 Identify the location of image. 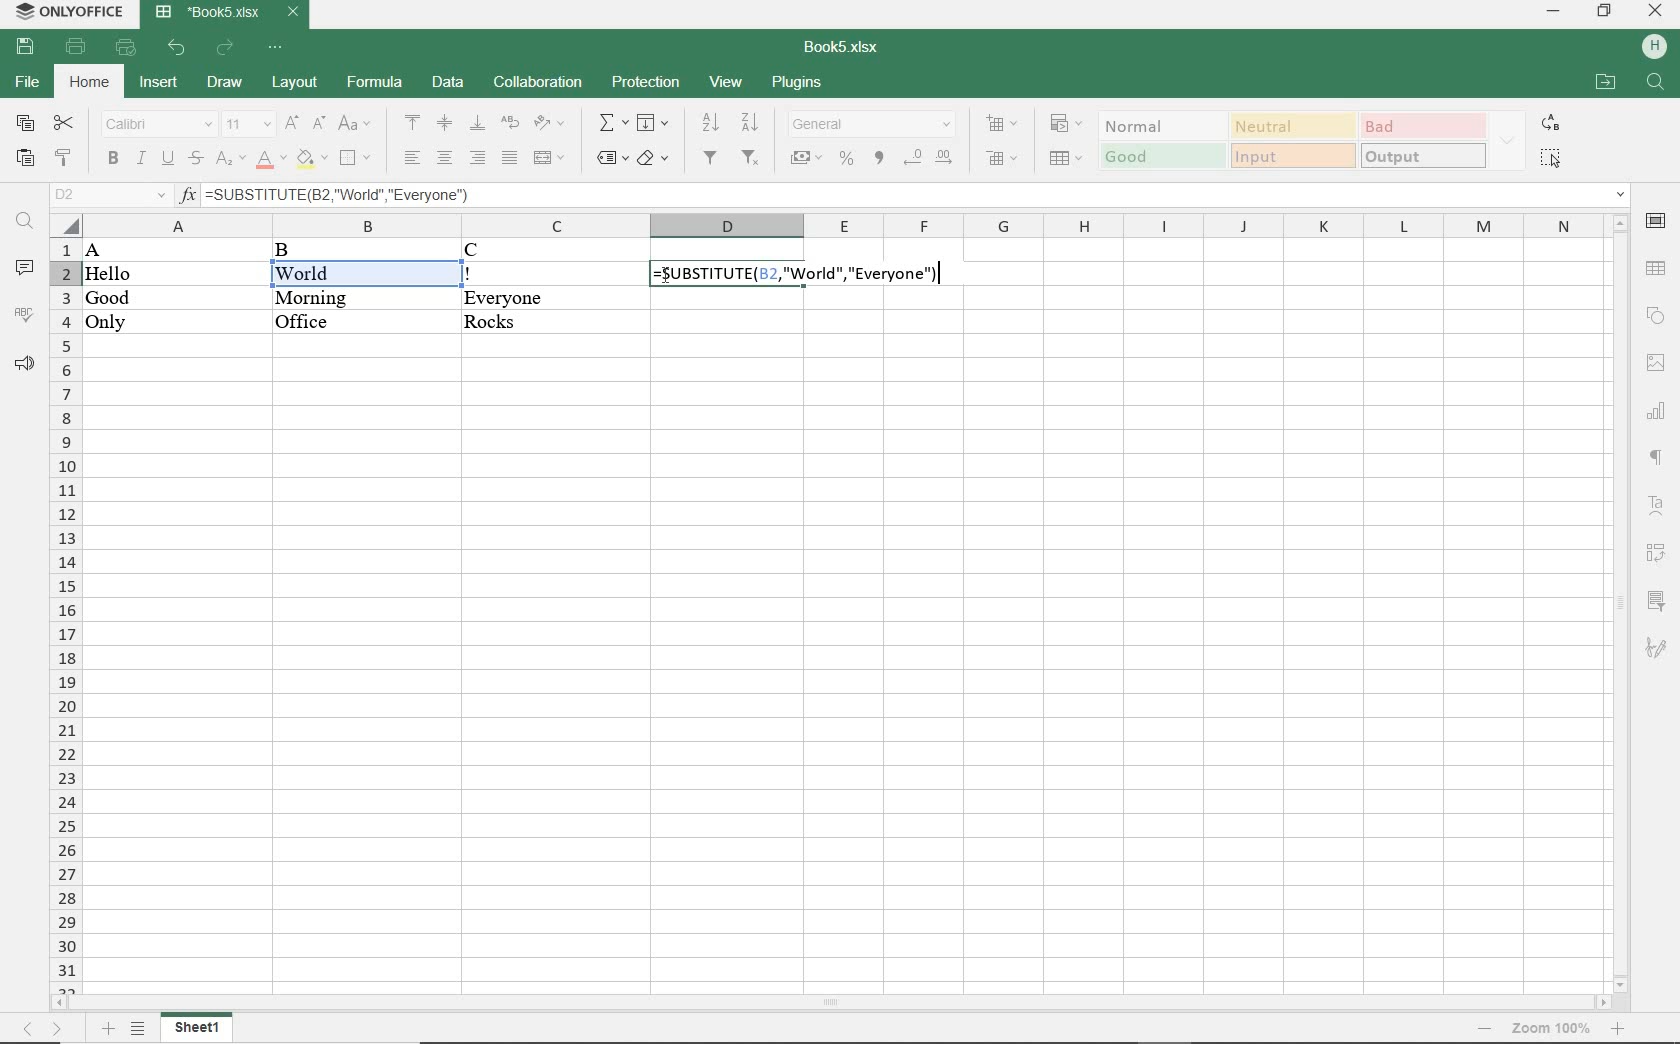
(1655, 362).